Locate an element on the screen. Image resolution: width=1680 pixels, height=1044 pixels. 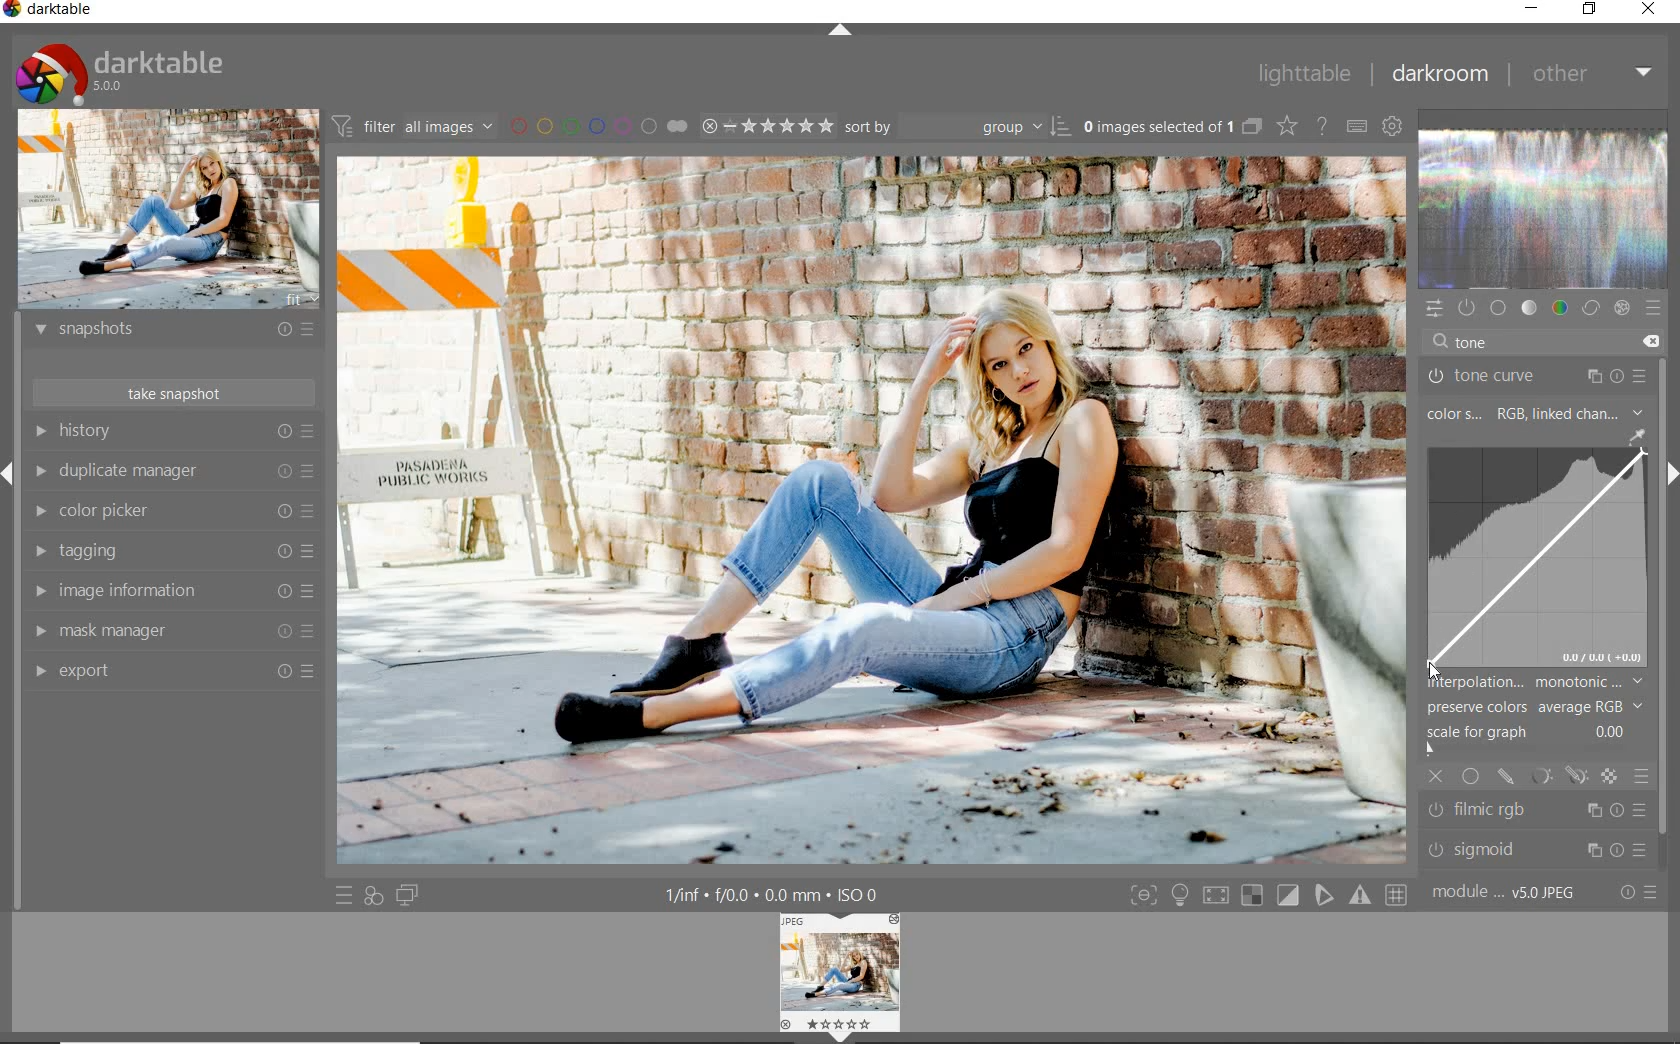
delete is located at coordinates (1651, 340).